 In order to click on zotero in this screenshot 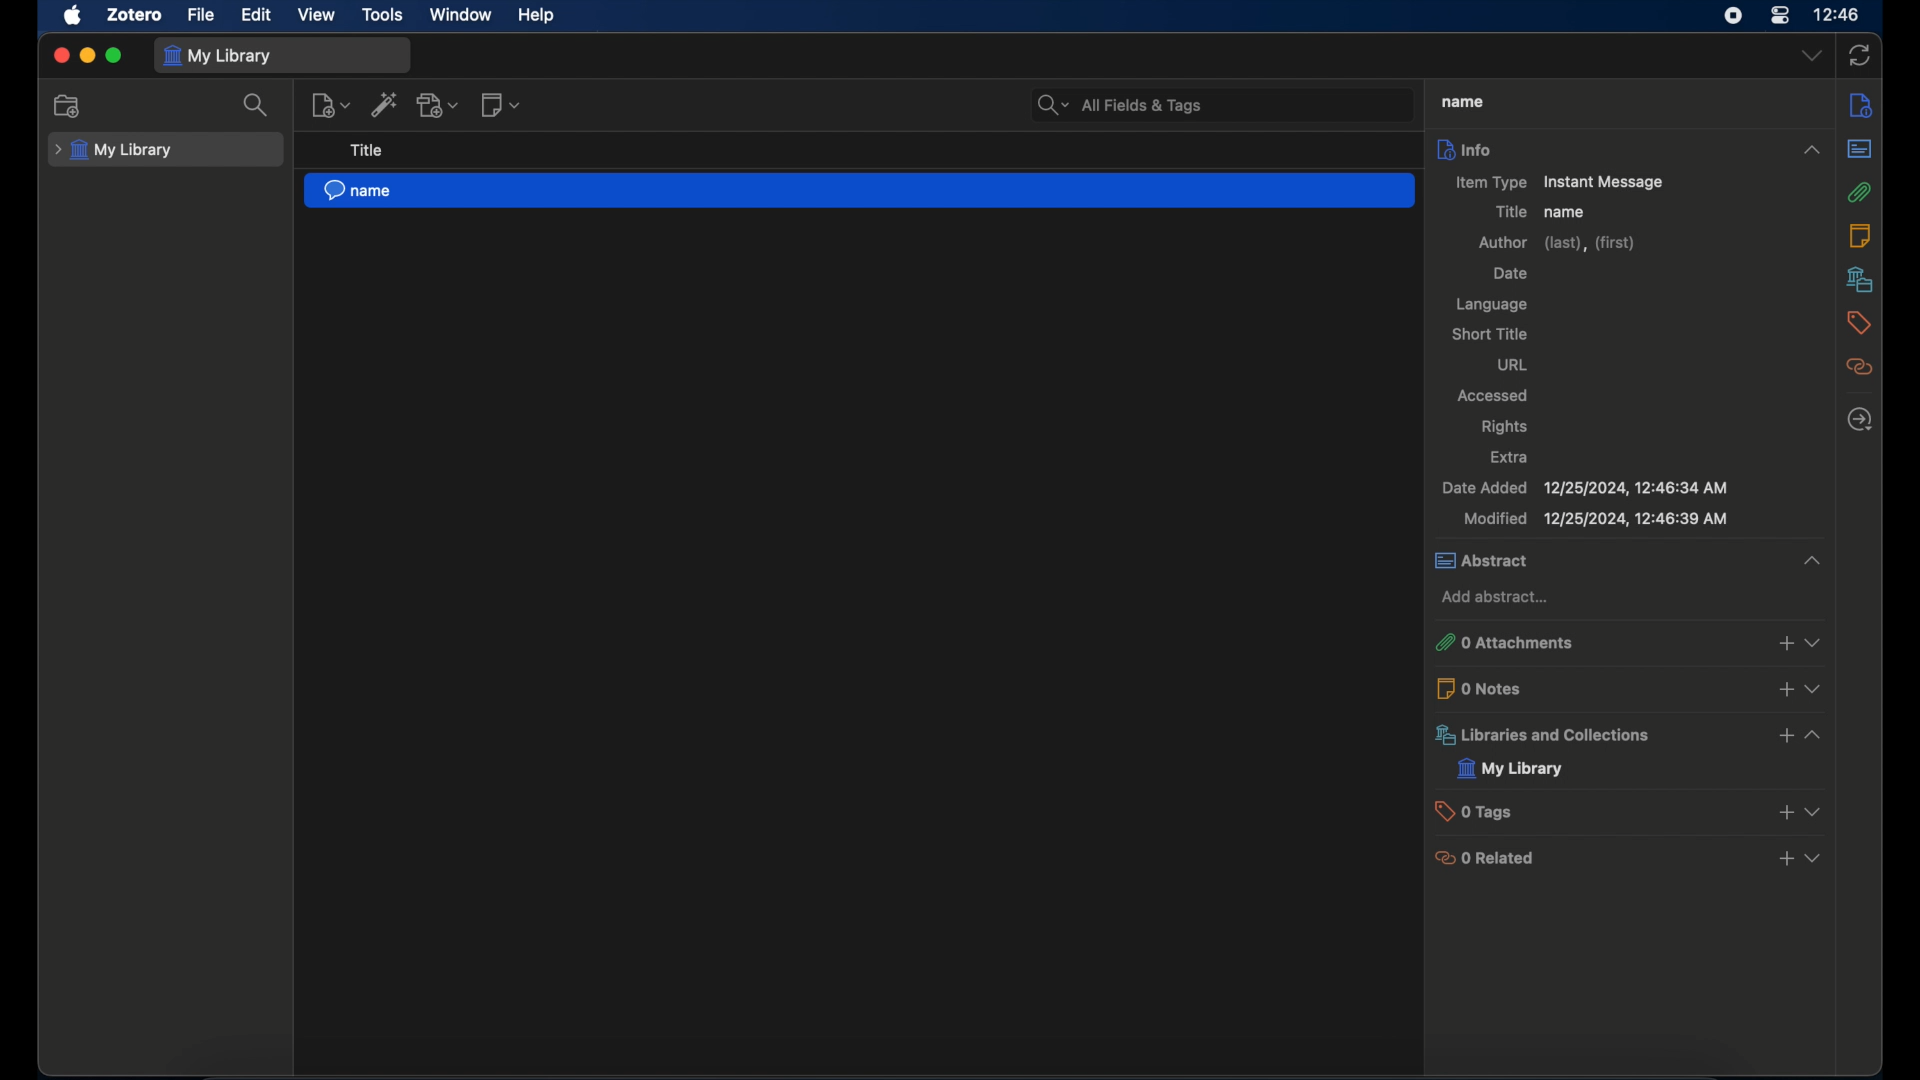, I will do `click(136, 15)`.